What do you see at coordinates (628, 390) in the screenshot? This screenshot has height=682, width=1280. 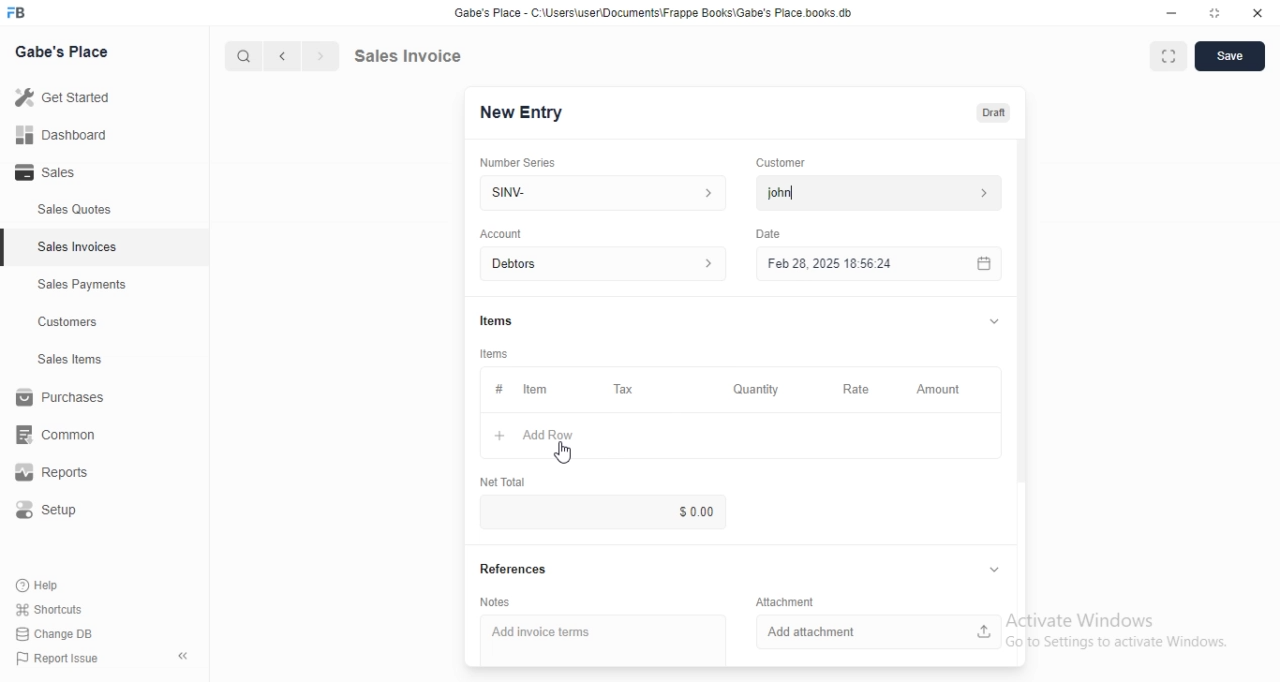 I see `Tax` at bounding box center [628, 390].